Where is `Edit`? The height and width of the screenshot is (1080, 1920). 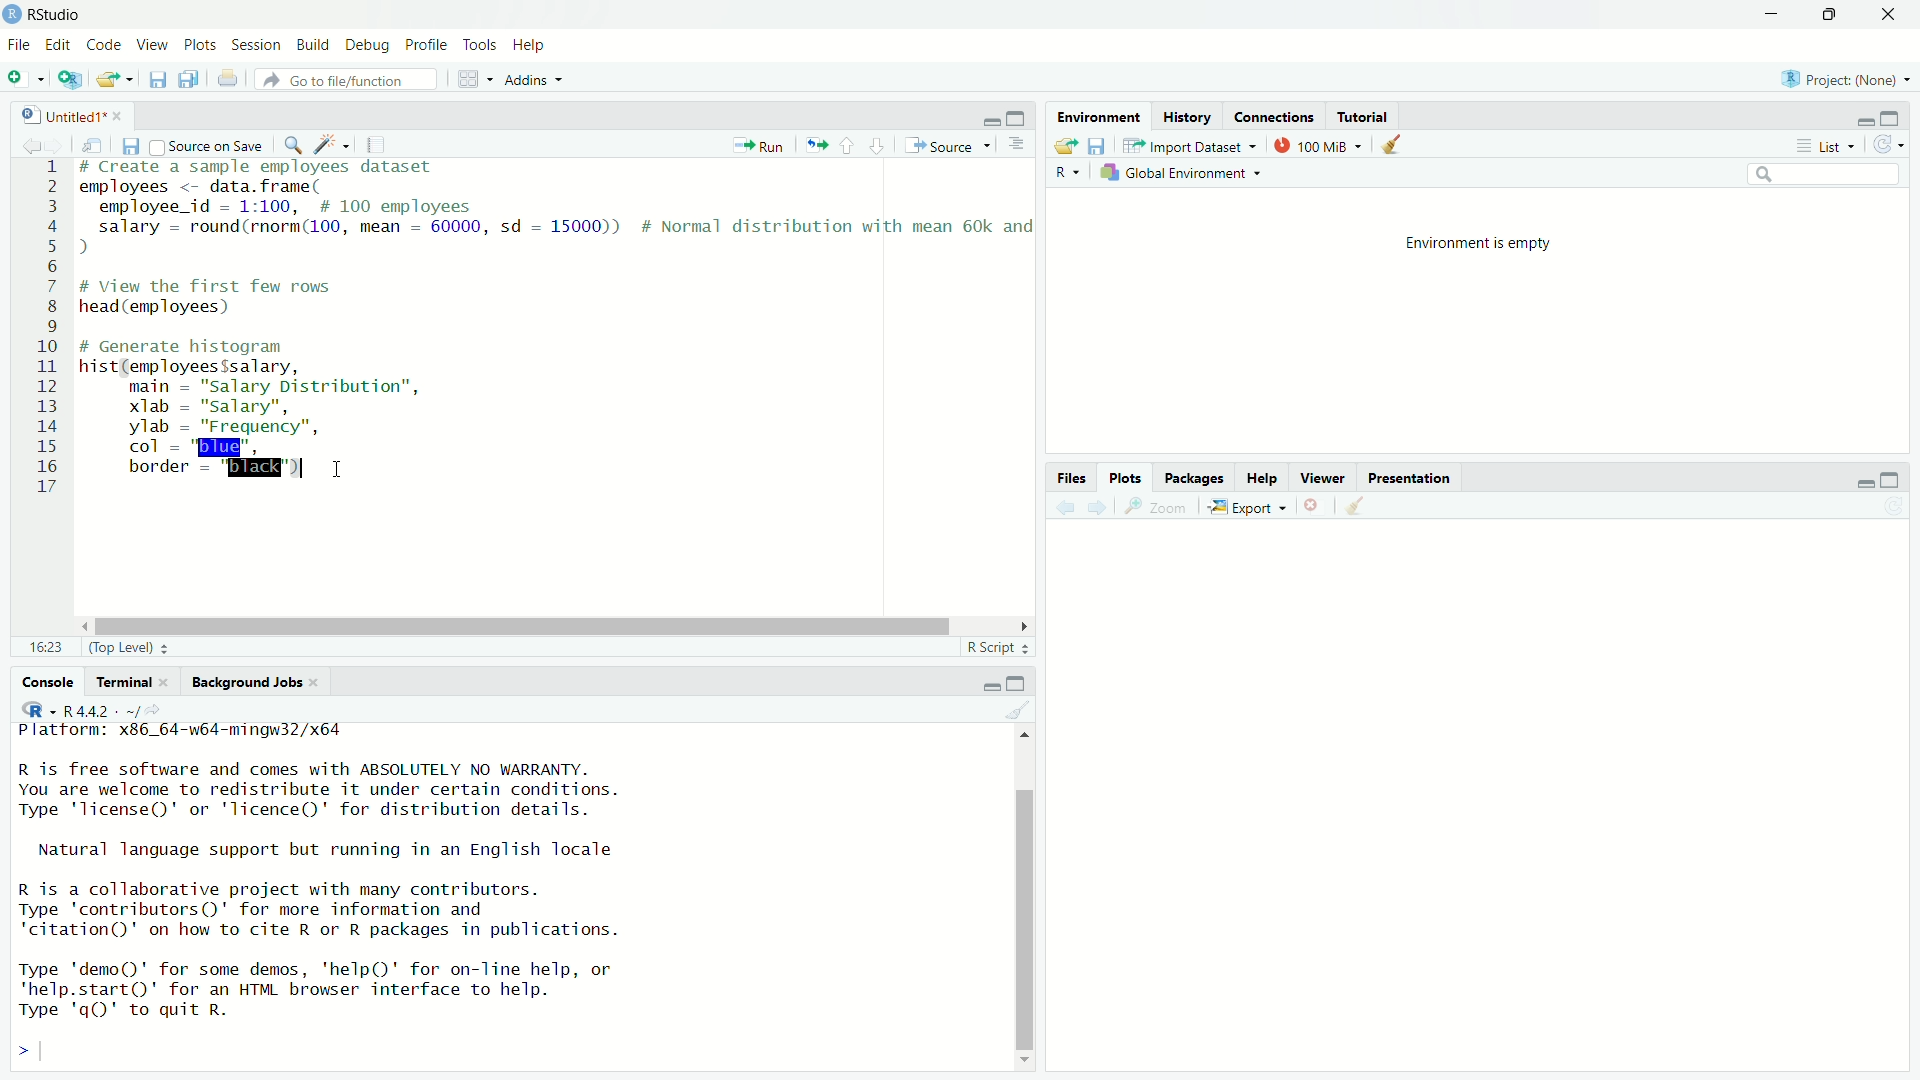 Edit is located at coordinates (60, 44).